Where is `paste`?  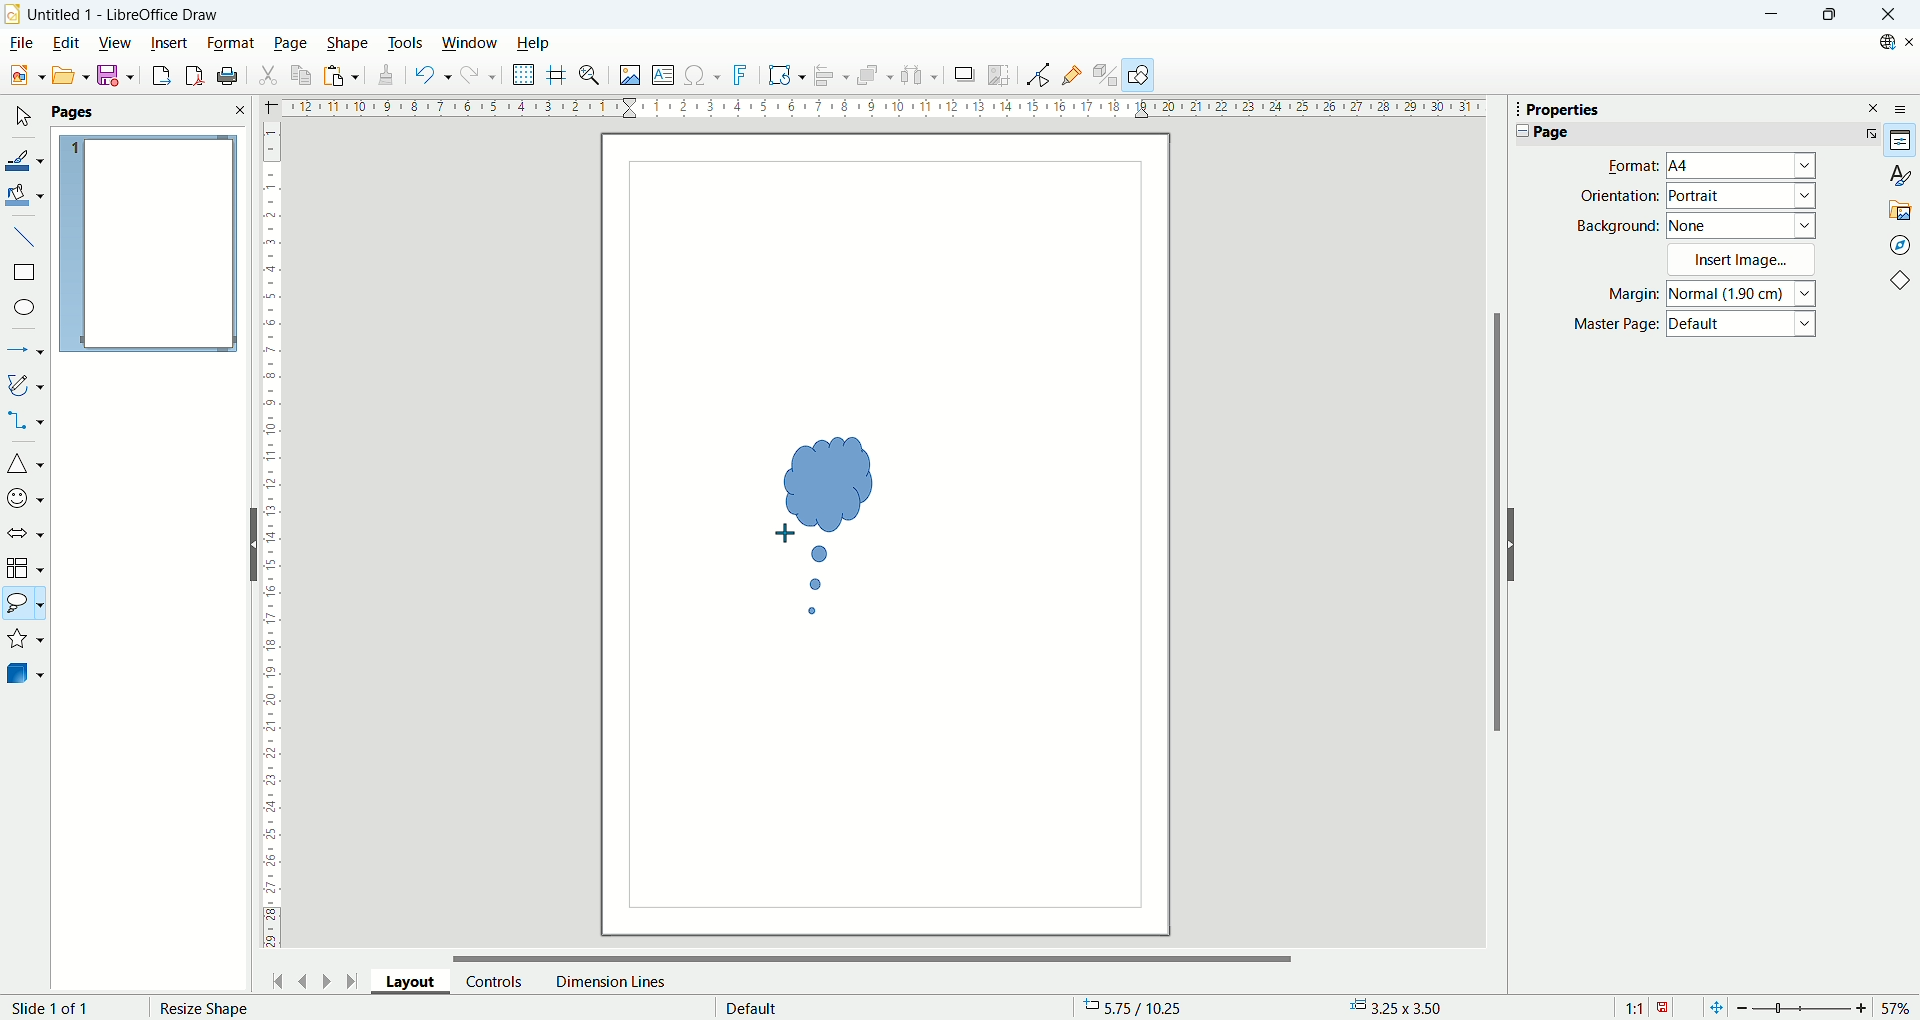 paste is located at coordinates (340, 75).